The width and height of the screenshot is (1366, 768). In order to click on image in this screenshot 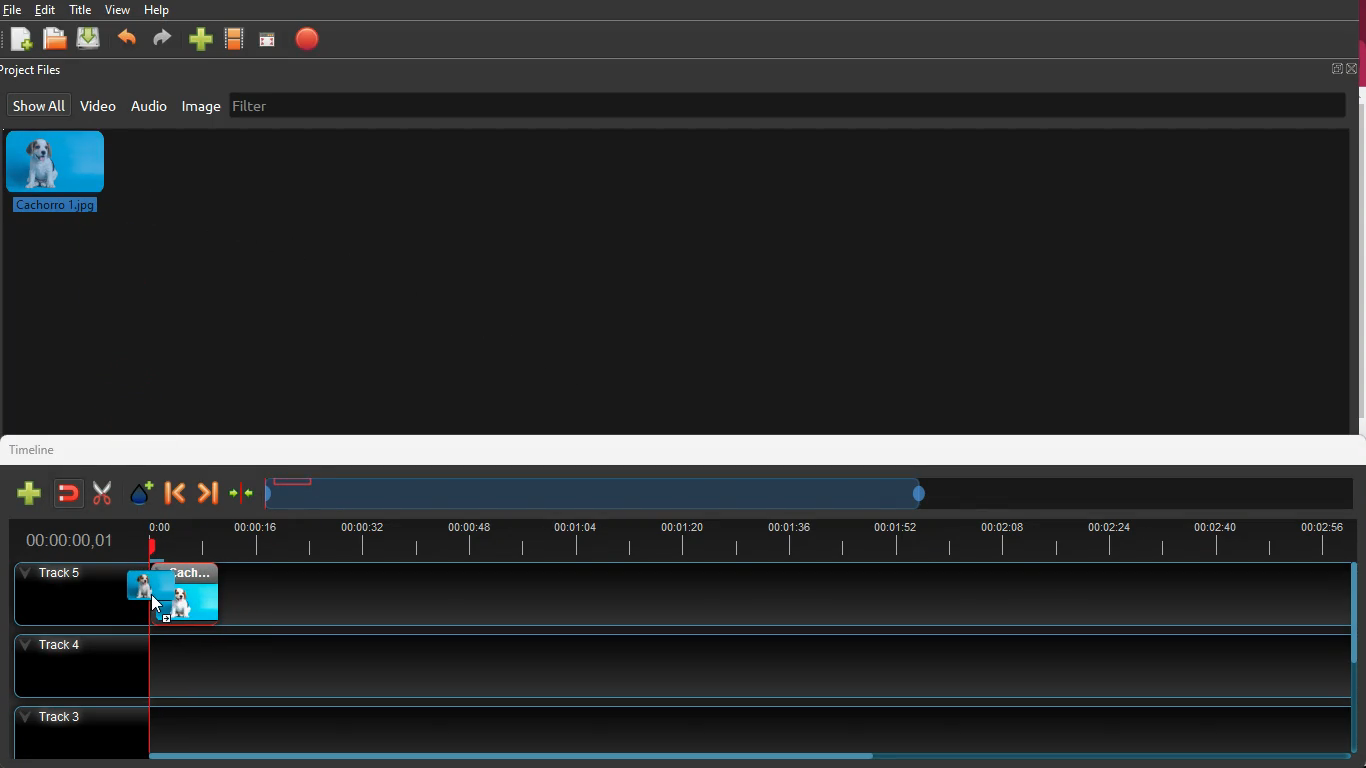, I will do `click(177, 596)`.